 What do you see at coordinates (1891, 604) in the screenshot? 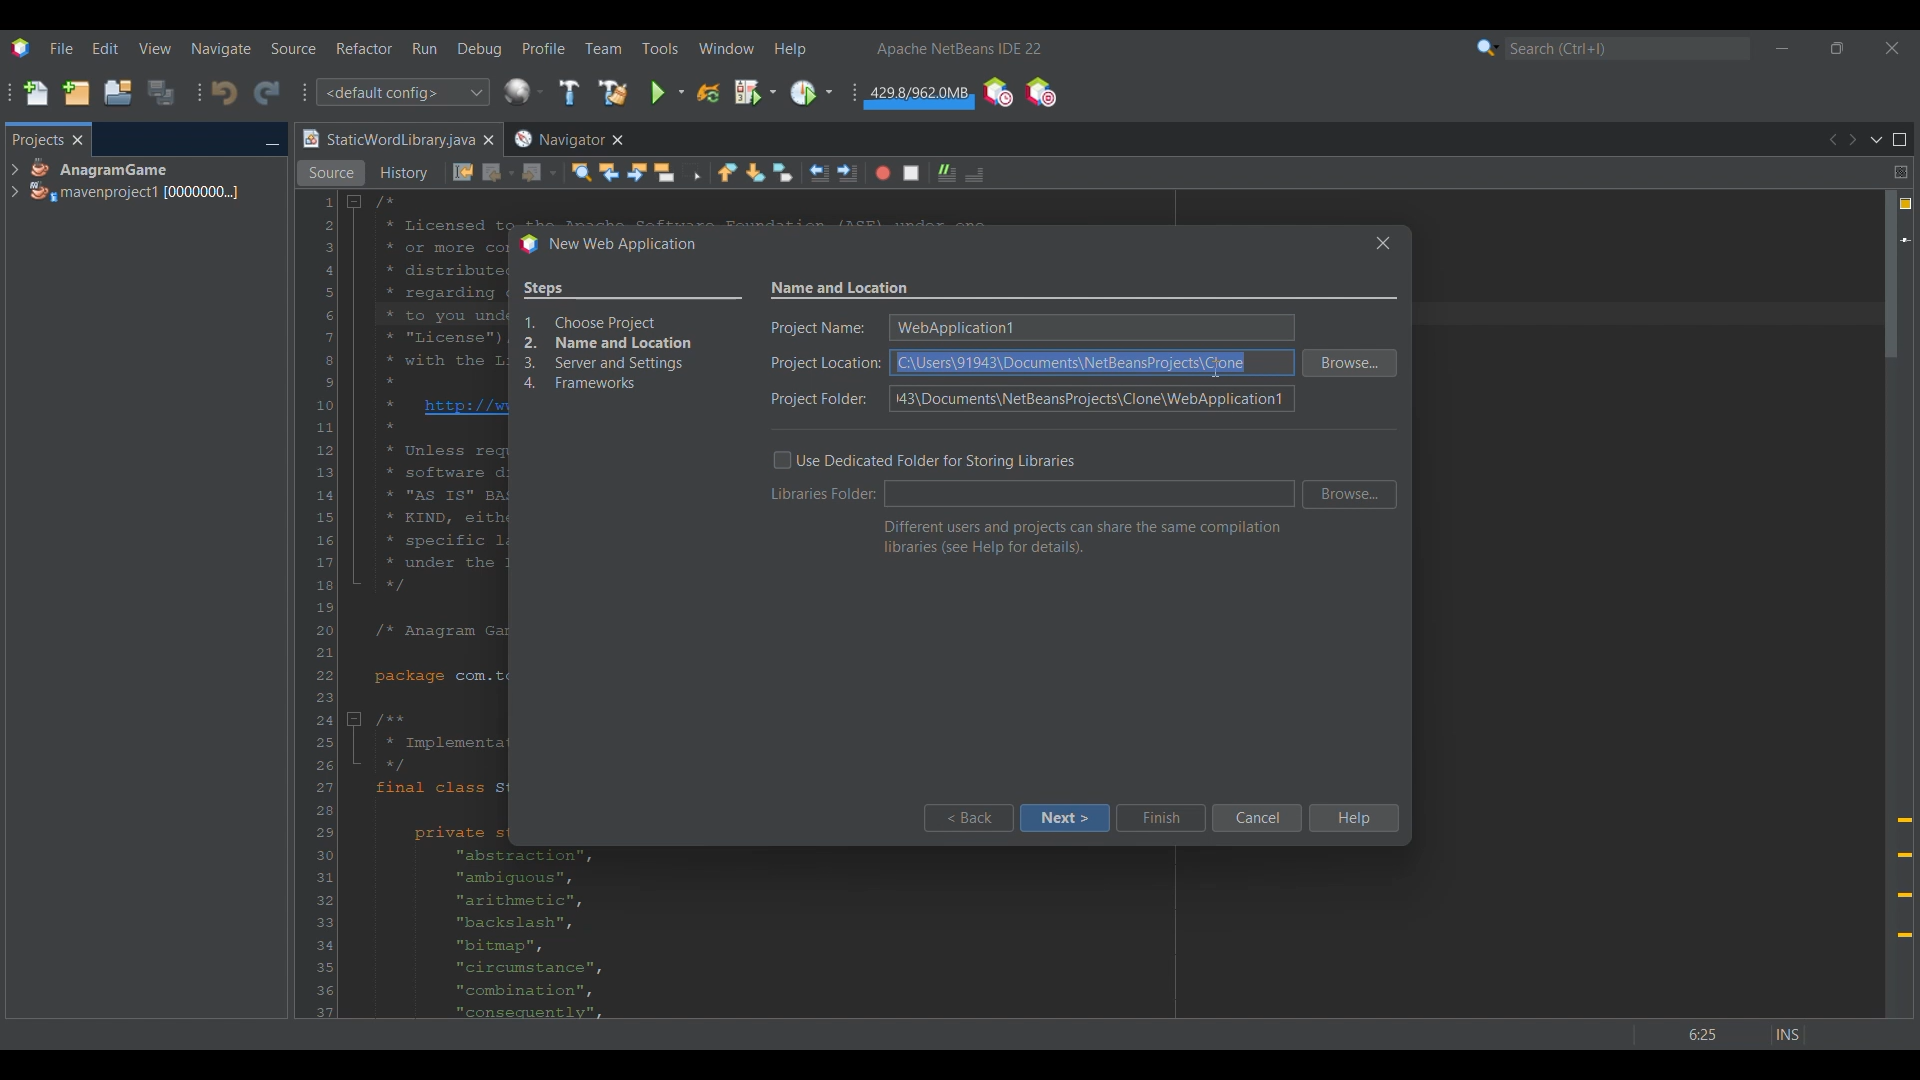
I see `Vertical slide bar` at bounding box center [1891, 604].